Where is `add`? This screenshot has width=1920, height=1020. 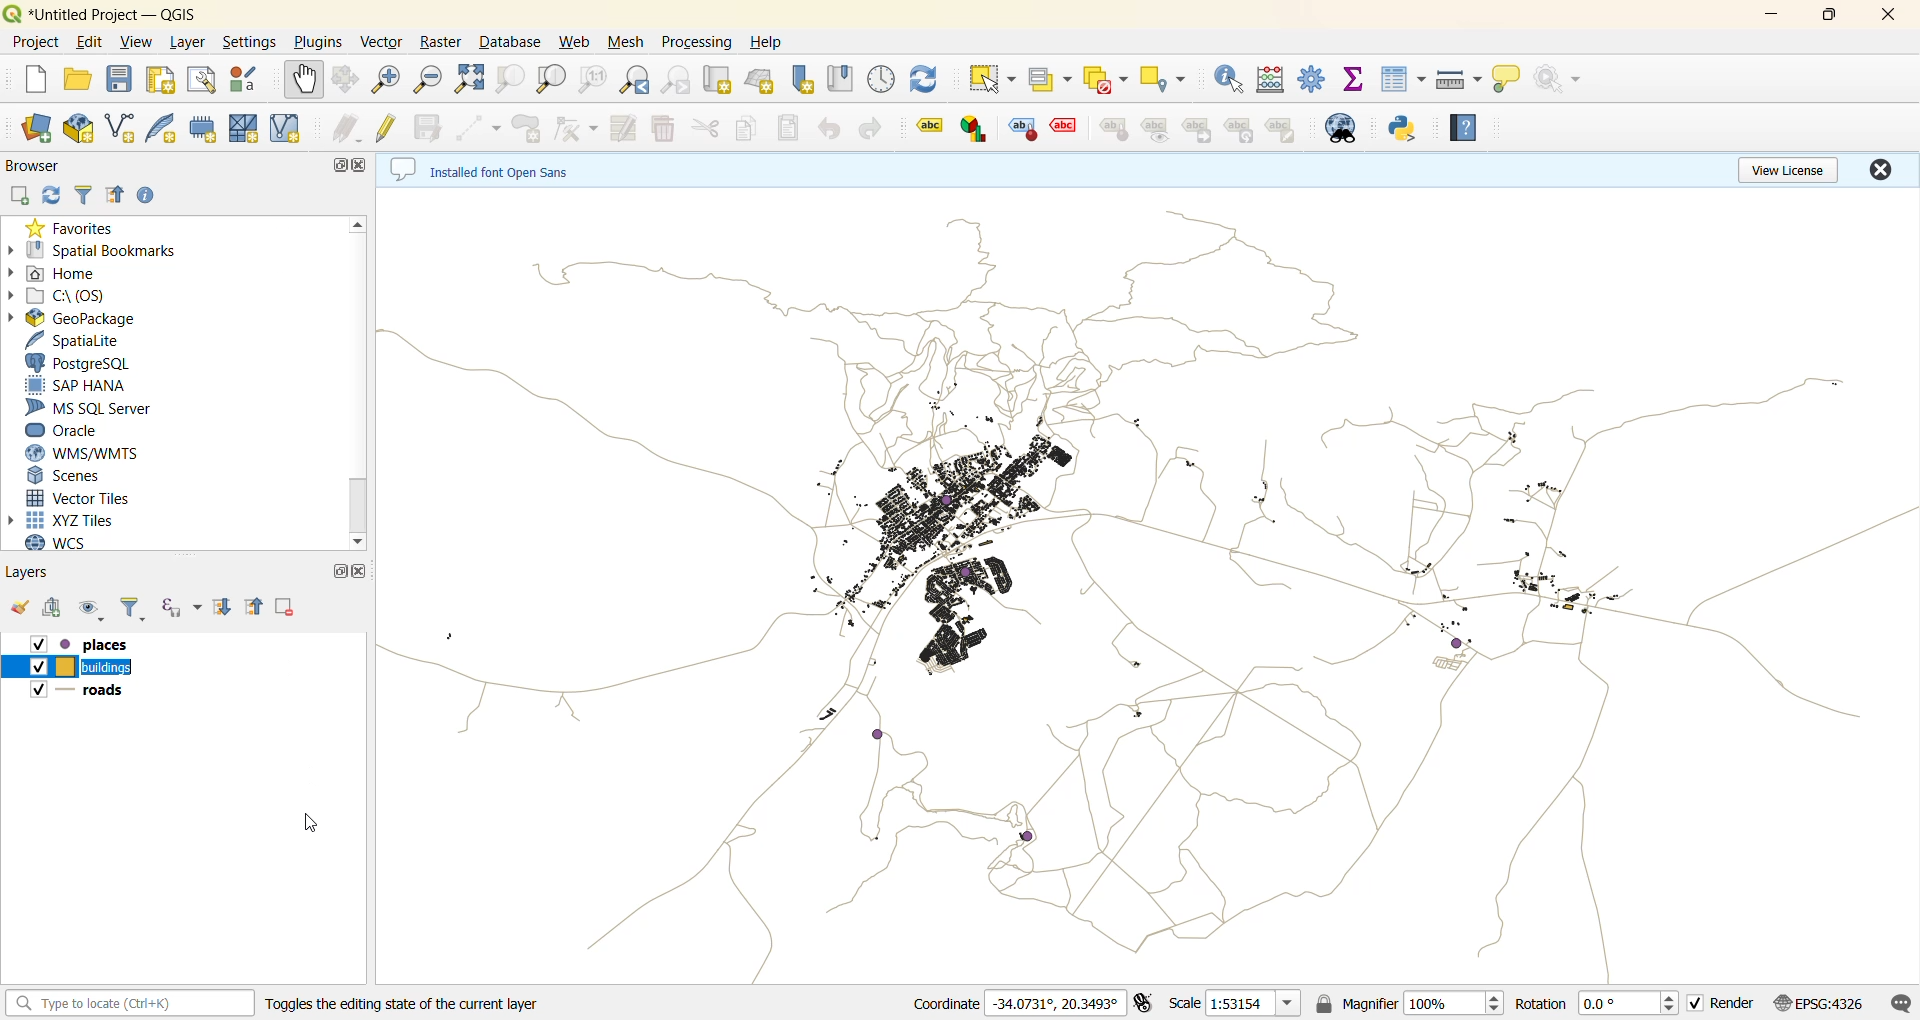 add is located at coordinates (21, 195).